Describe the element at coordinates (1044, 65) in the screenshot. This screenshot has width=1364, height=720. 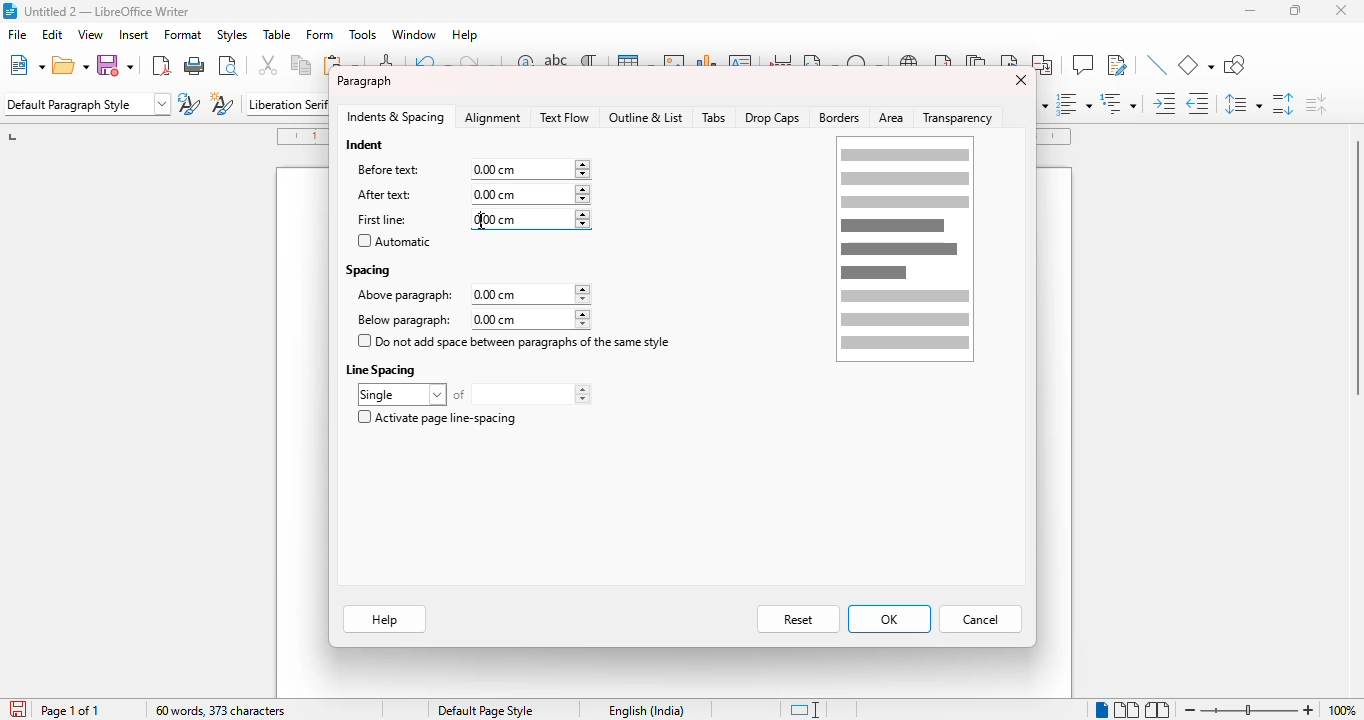
I see `insert cross-reference` at that location.